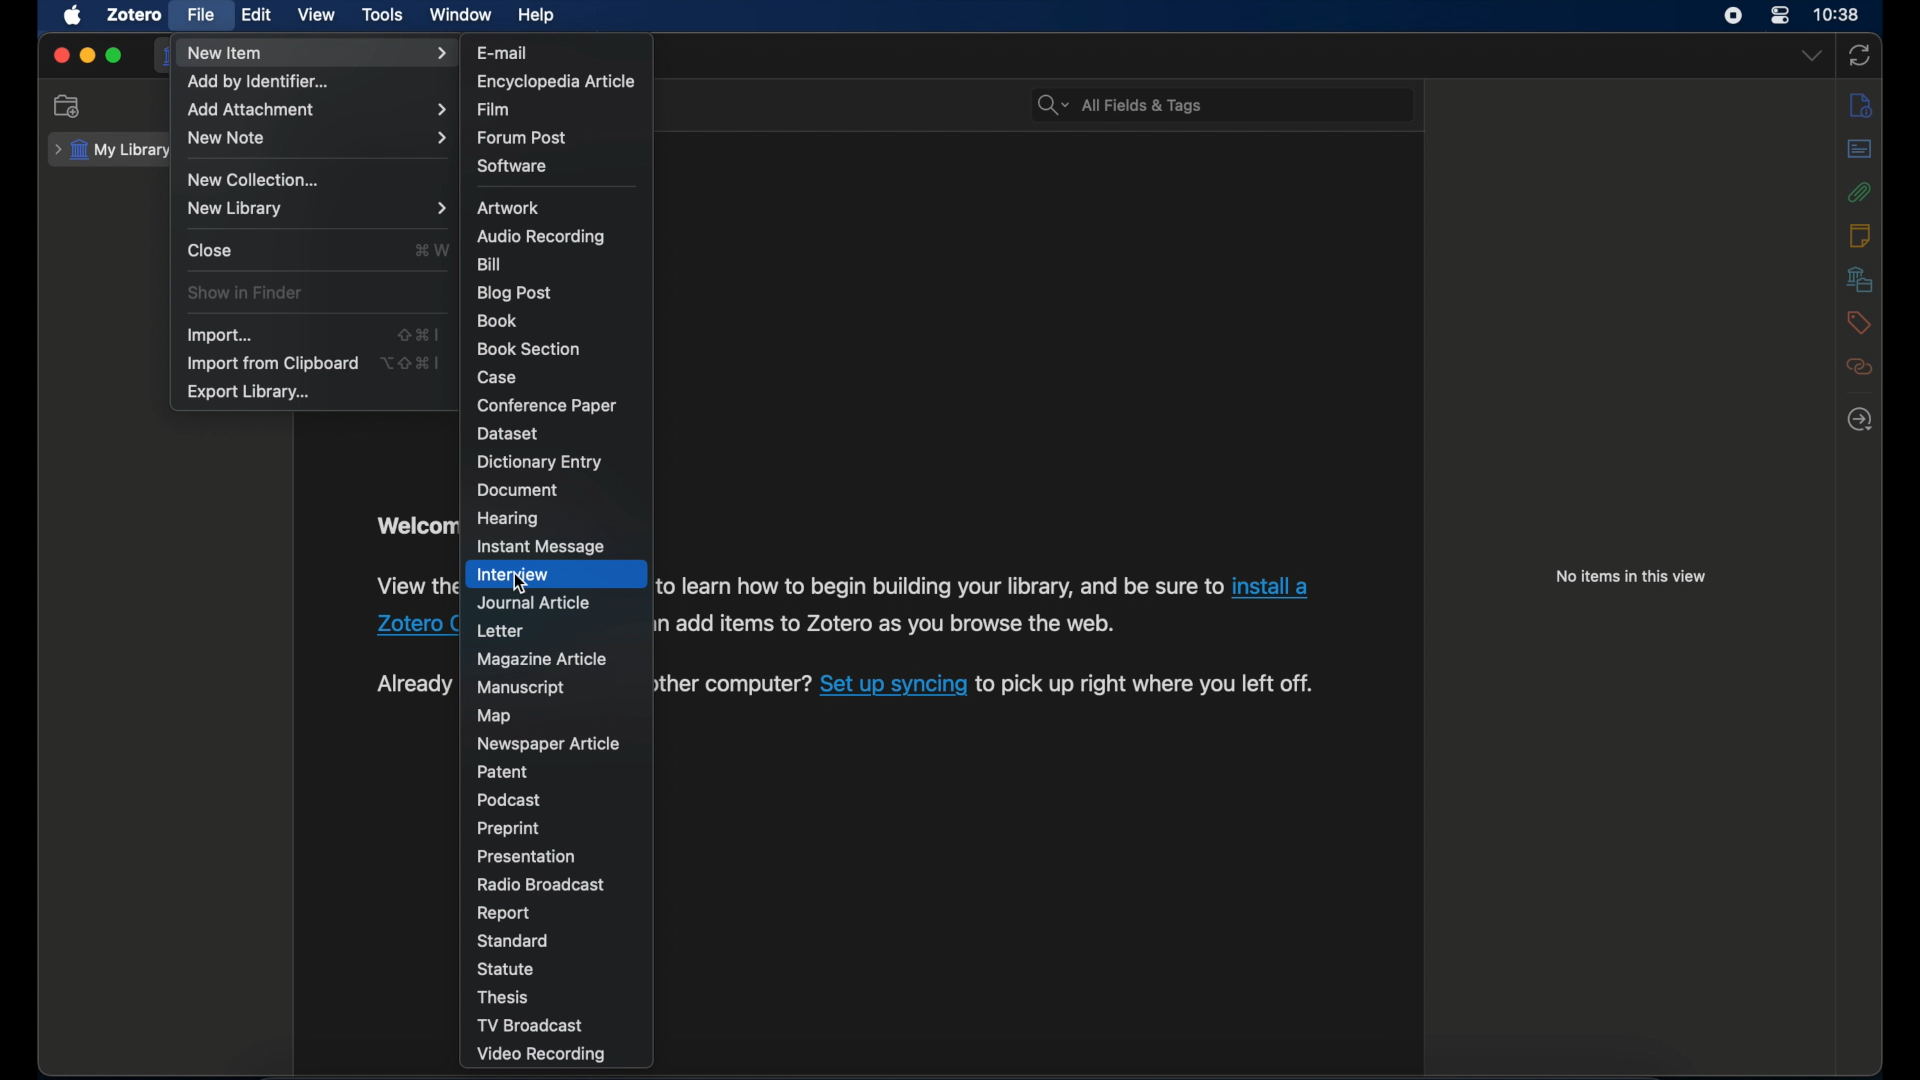  I want to click on hearing, so click(511, 519).